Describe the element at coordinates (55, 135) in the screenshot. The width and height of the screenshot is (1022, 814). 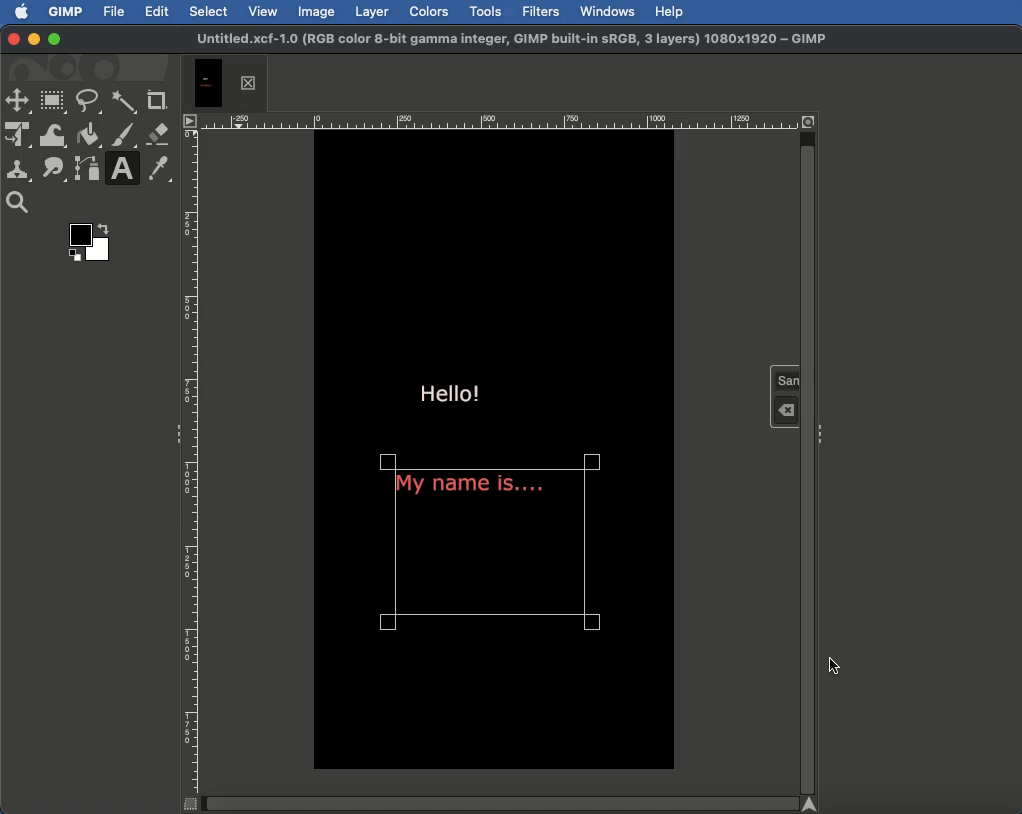
I see `Warp transformation` at that location.